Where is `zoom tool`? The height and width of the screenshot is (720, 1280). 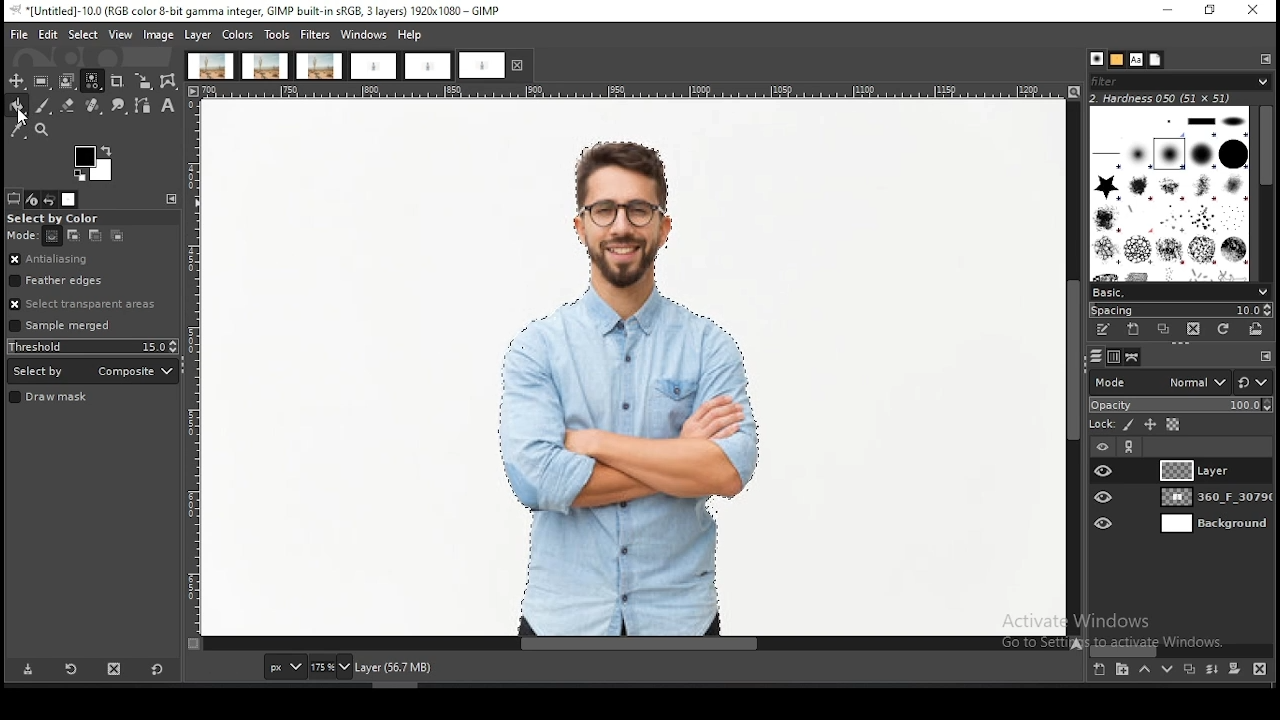 zoom tool is located at coordinates (40, 128).